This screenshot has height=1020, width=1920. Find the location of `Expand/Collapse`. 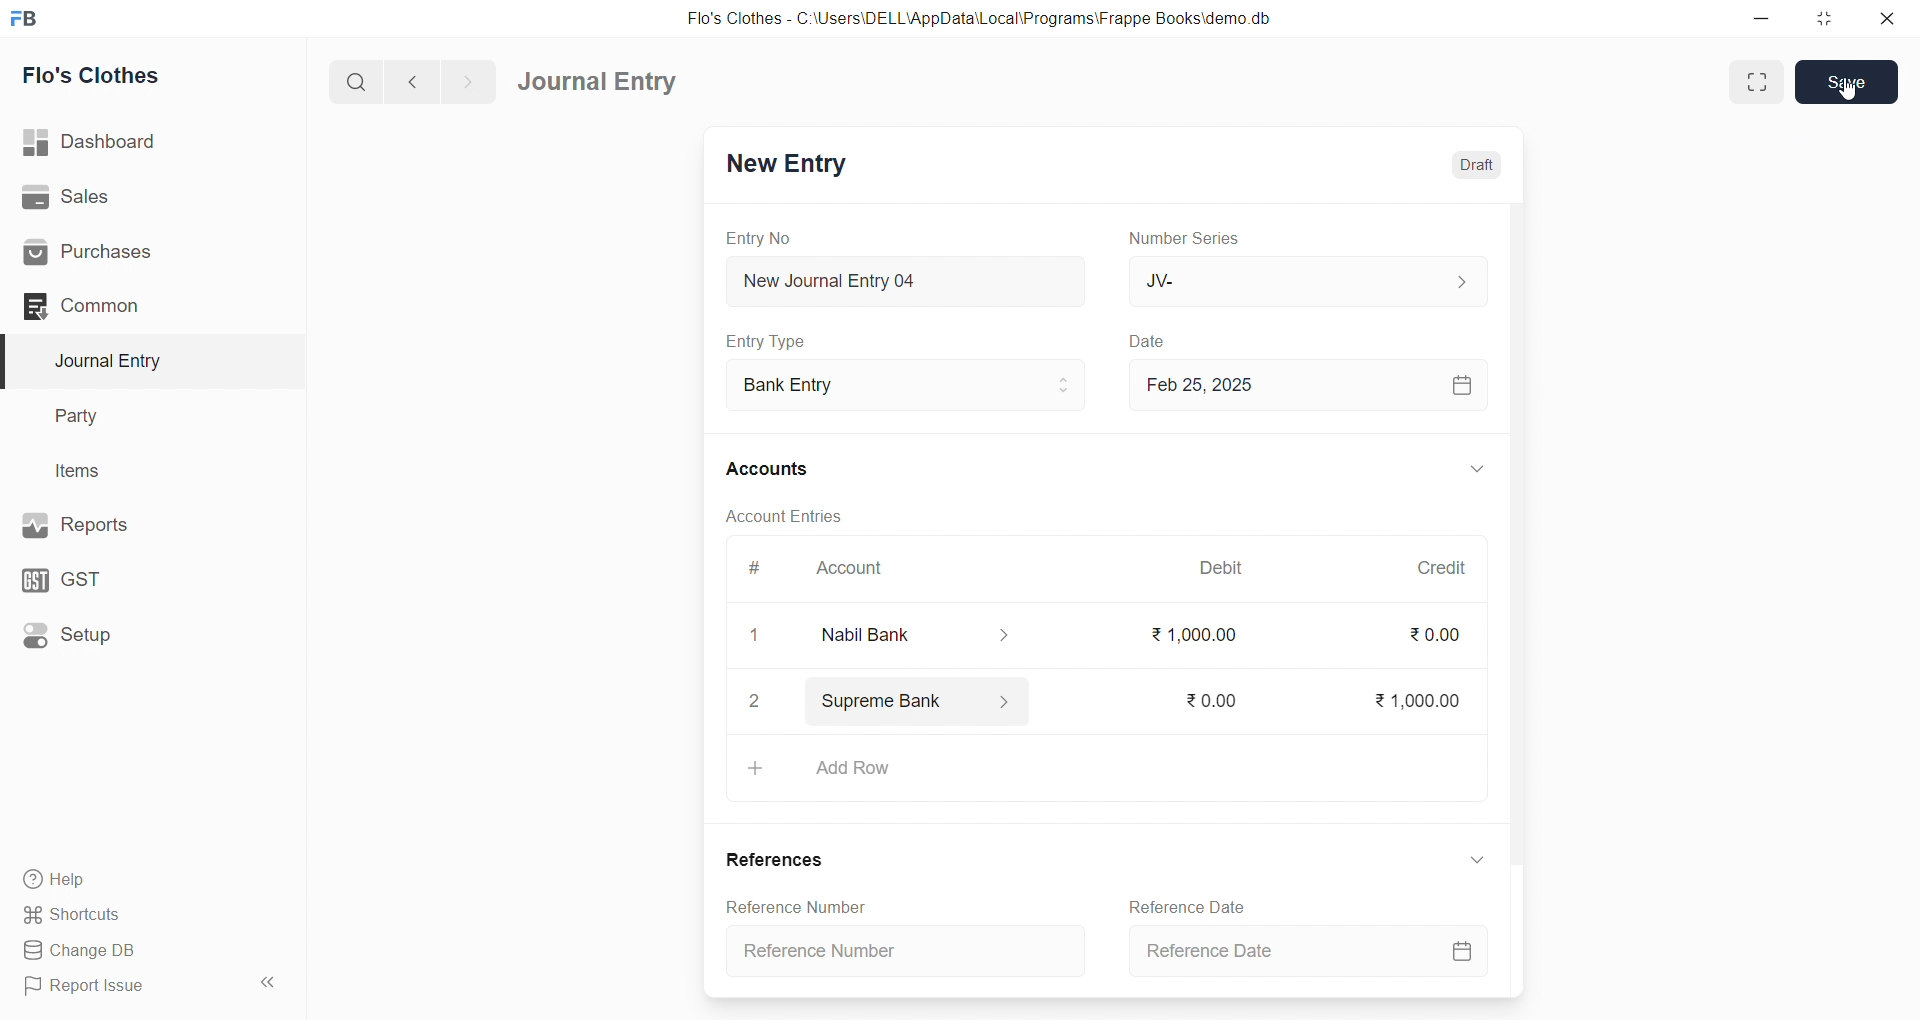

Expand/Collapse is located at coordinates (1463, 471).